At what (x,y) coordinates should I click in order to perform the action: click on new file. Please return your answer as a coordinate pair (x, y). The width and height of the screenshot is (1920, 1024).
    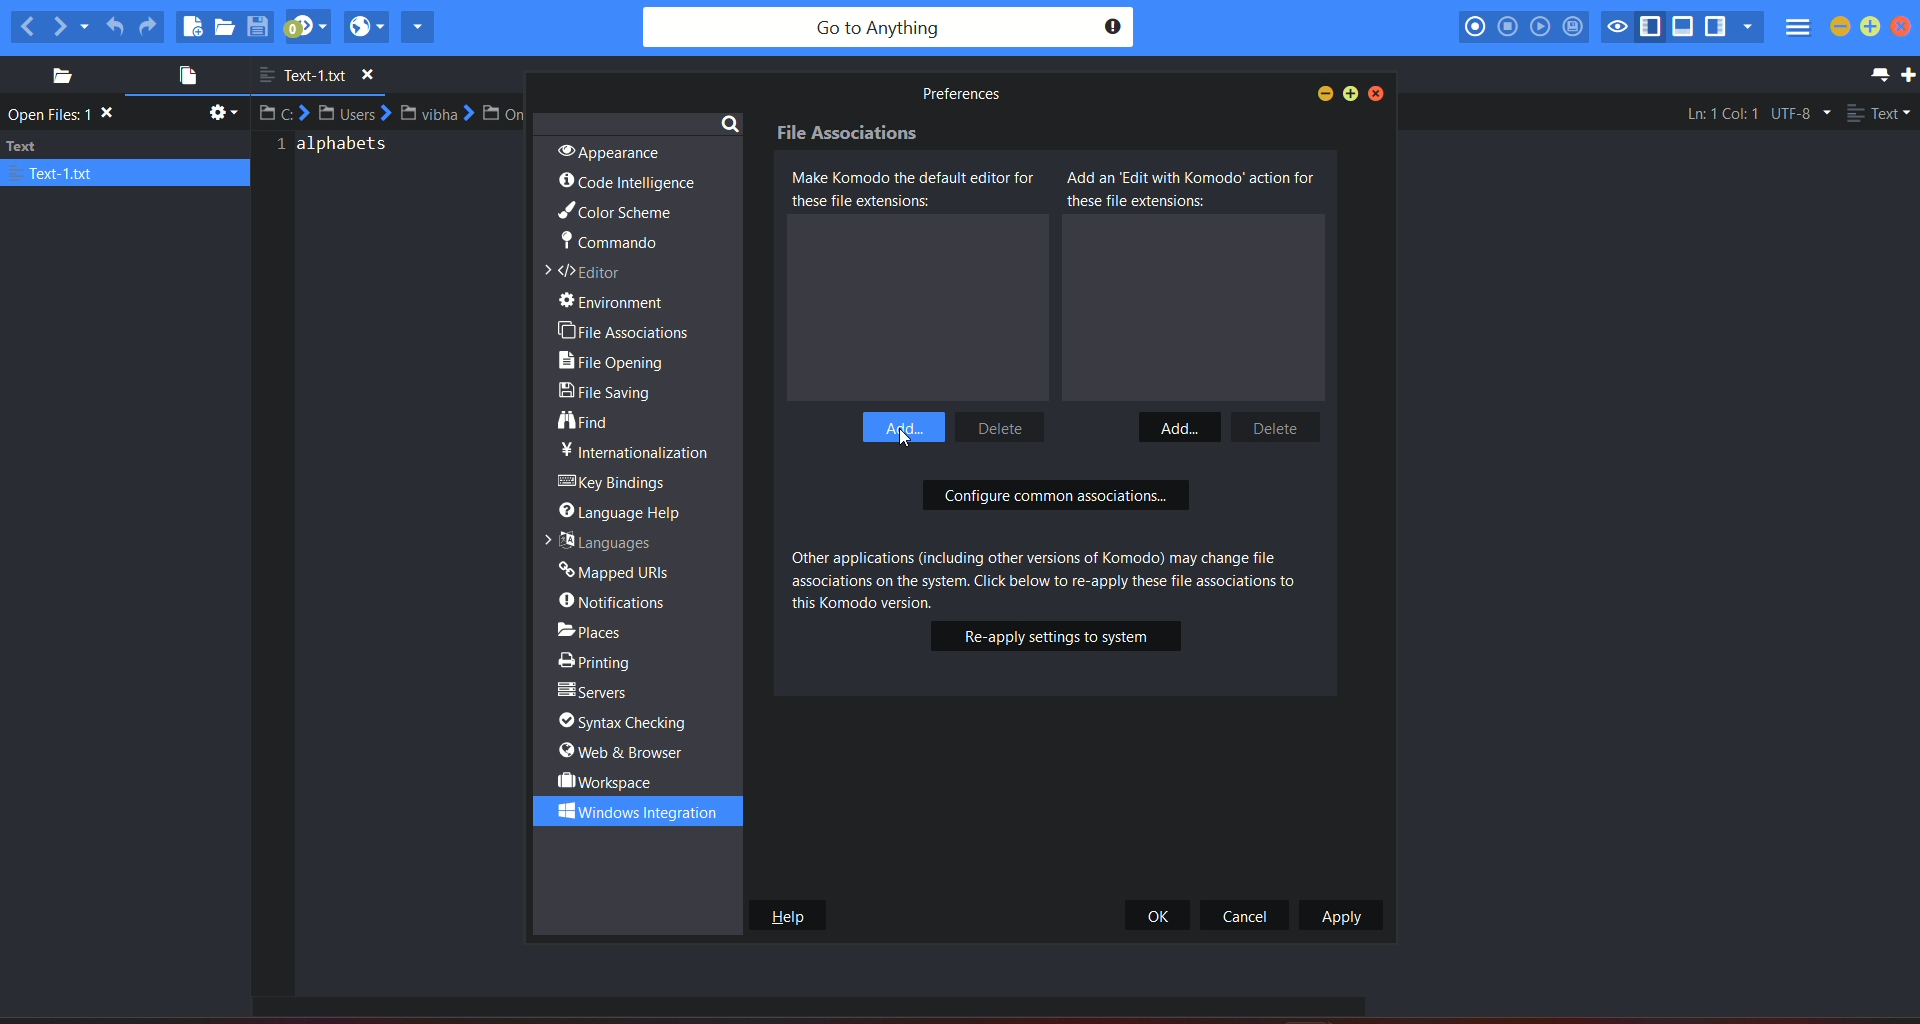
    Looking at the image, I should click on (192, 26).